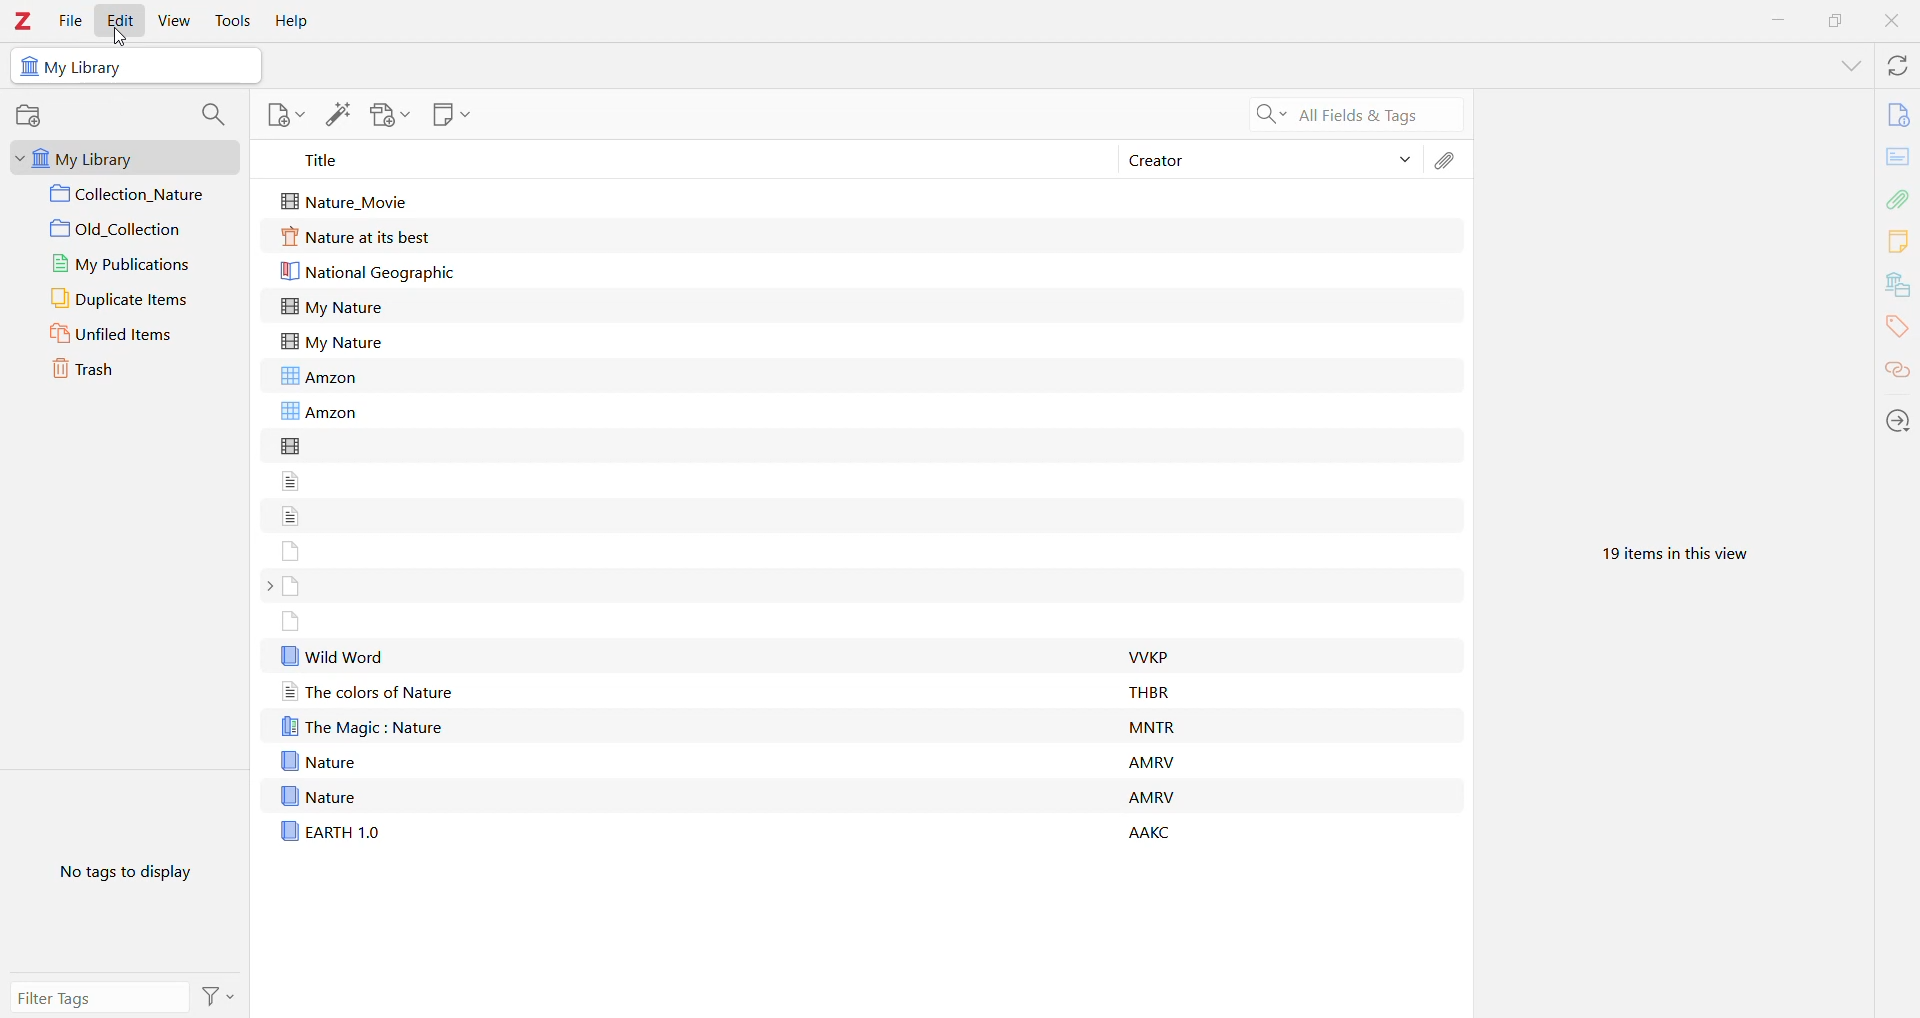 This screenshot has width=1920, height=1018. Describe the element at coordinates (318, 795) in the screenshot. I see `Nature` at that location.